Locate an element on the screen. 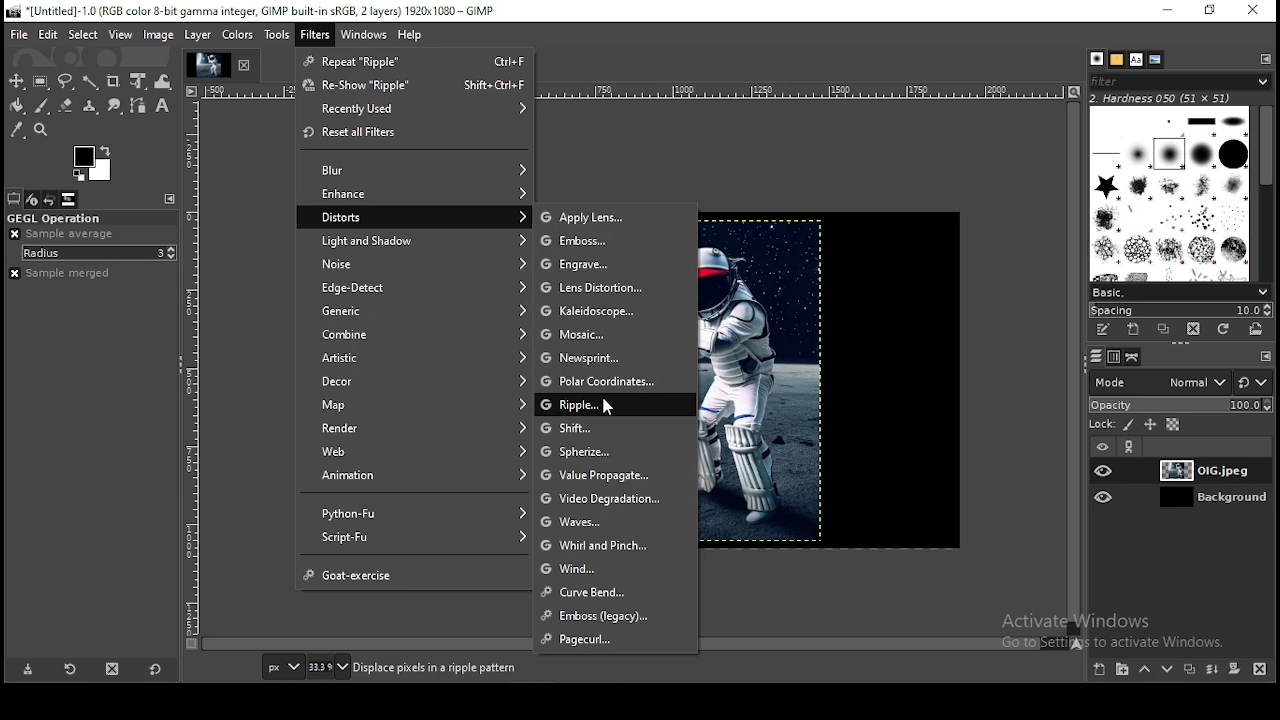 The image size is (1280, 720). tools is located at coordinates (276, 35).